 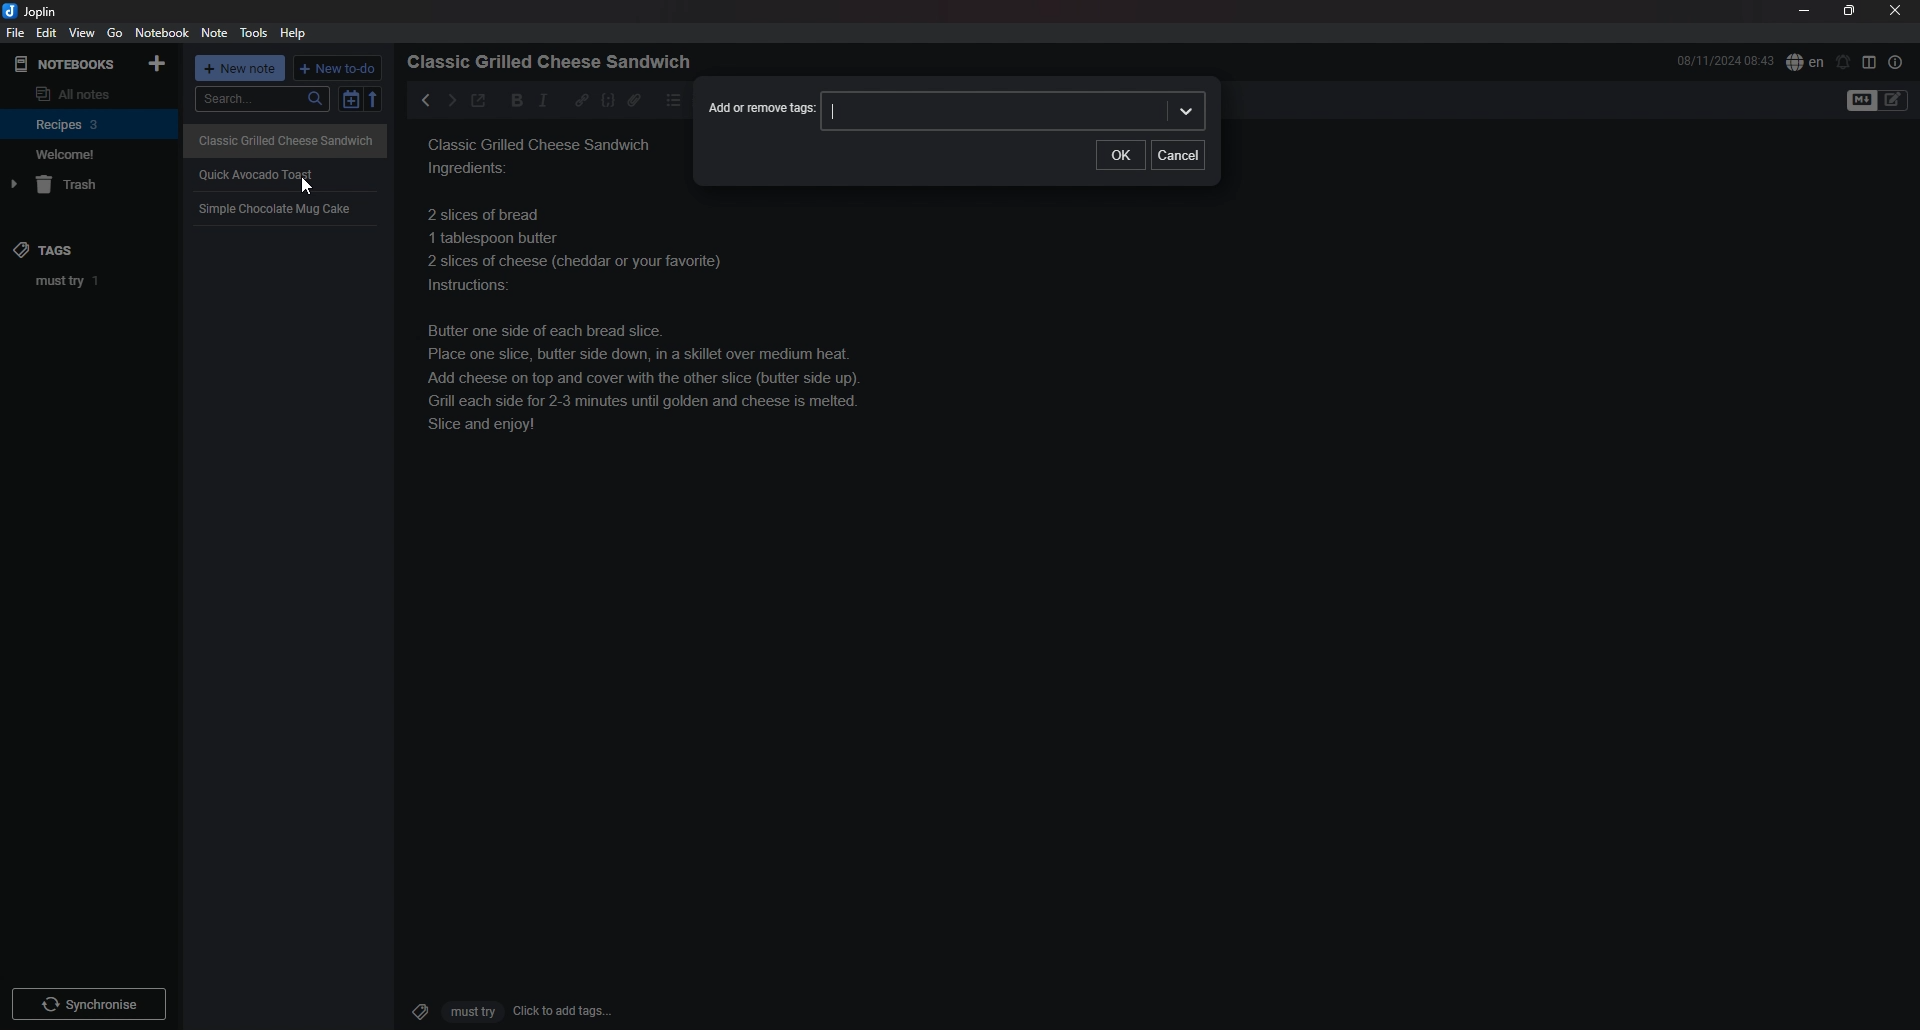 What do you see at coordinates (159, 62) in the screenshot?
I see `add notebook` at bounding box center [159, 62].